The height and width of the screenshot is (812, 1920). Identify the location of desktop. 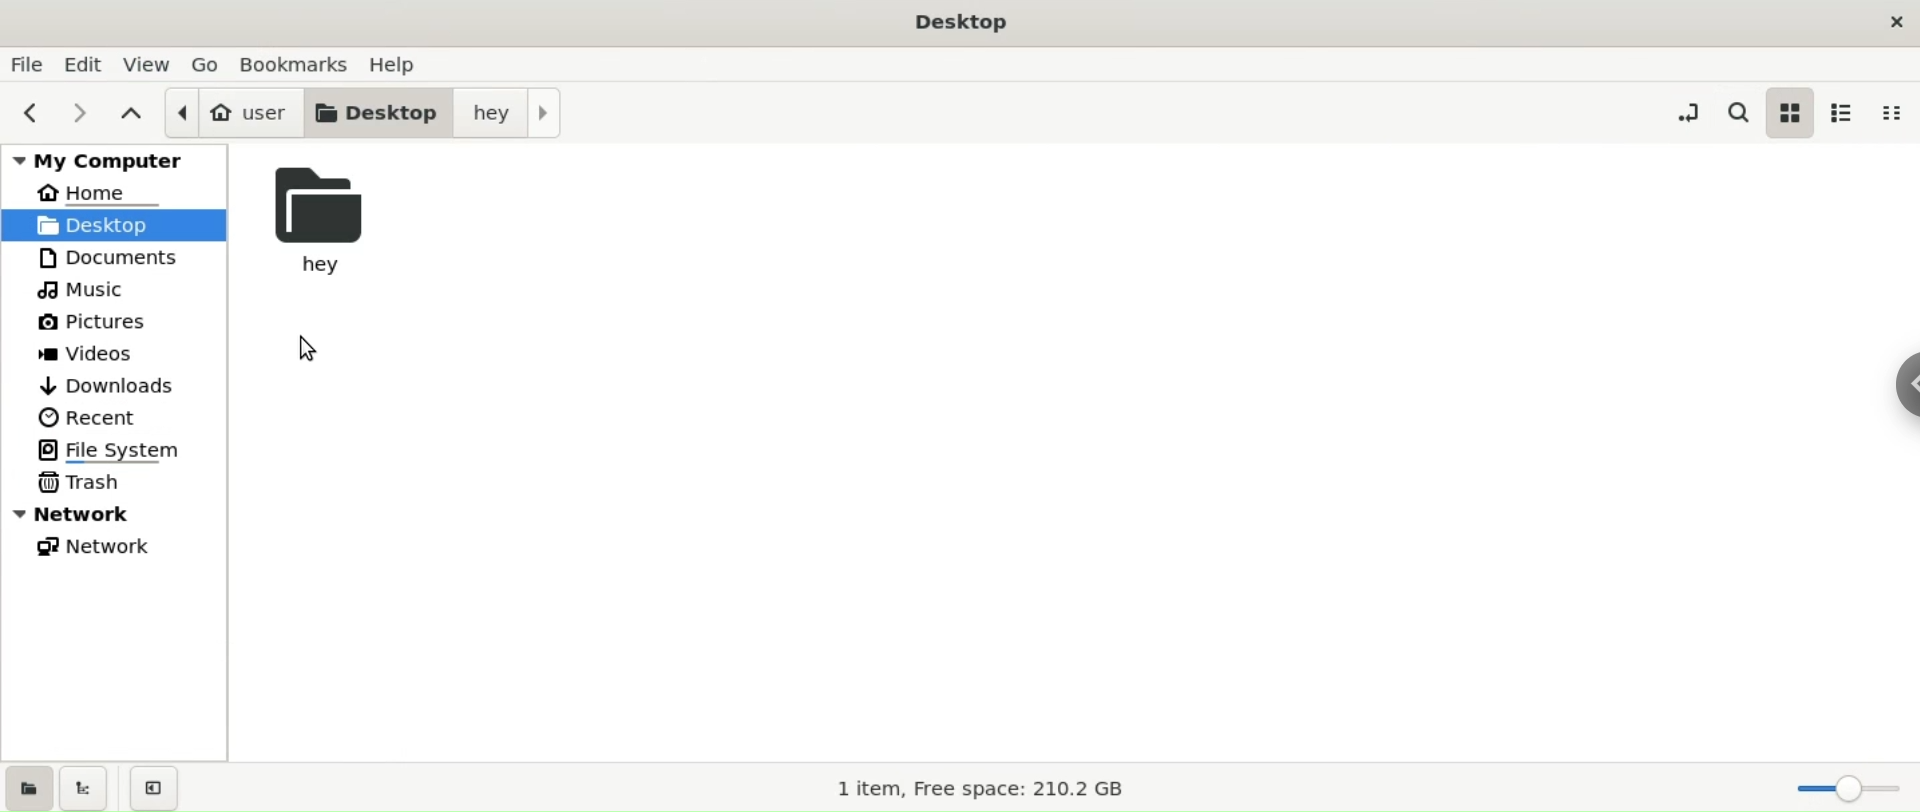
(376, 113).